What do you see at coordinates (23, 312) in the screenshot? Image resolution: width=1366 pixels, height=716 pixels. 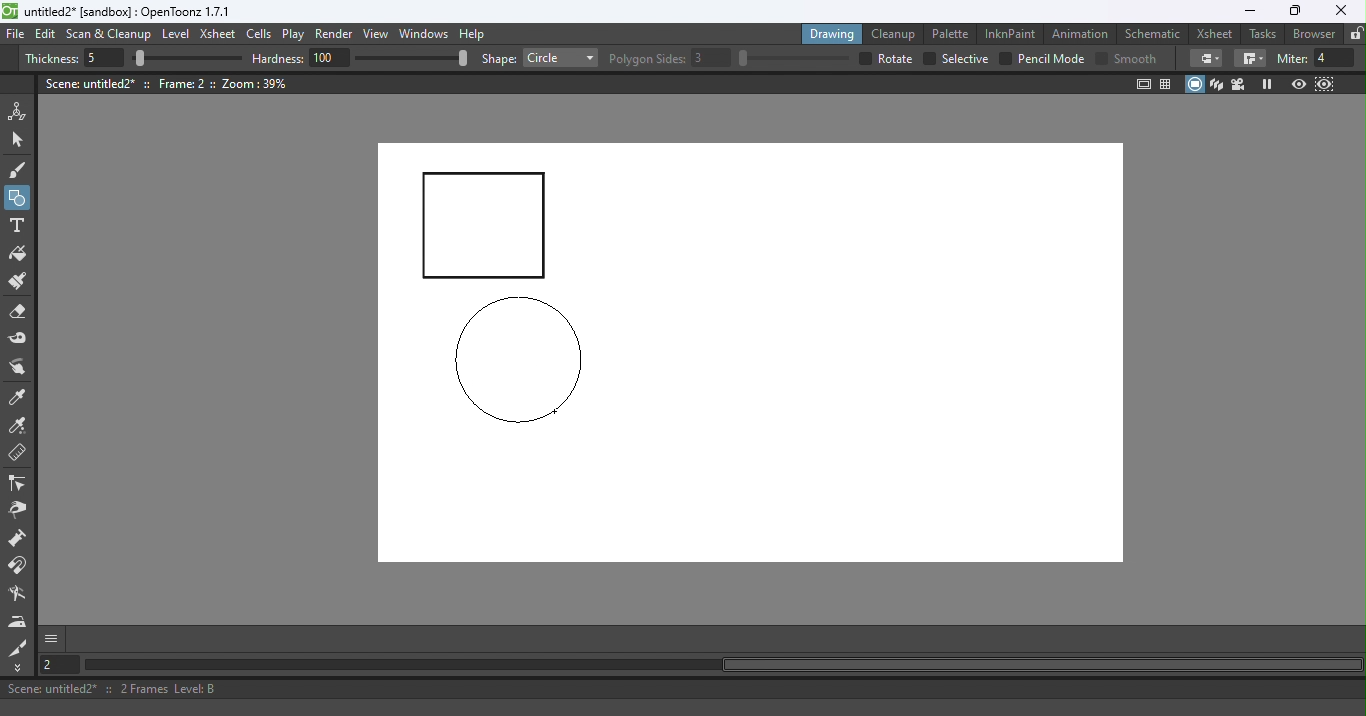 I see `Eraser tool` at bounding box center [23, 312].